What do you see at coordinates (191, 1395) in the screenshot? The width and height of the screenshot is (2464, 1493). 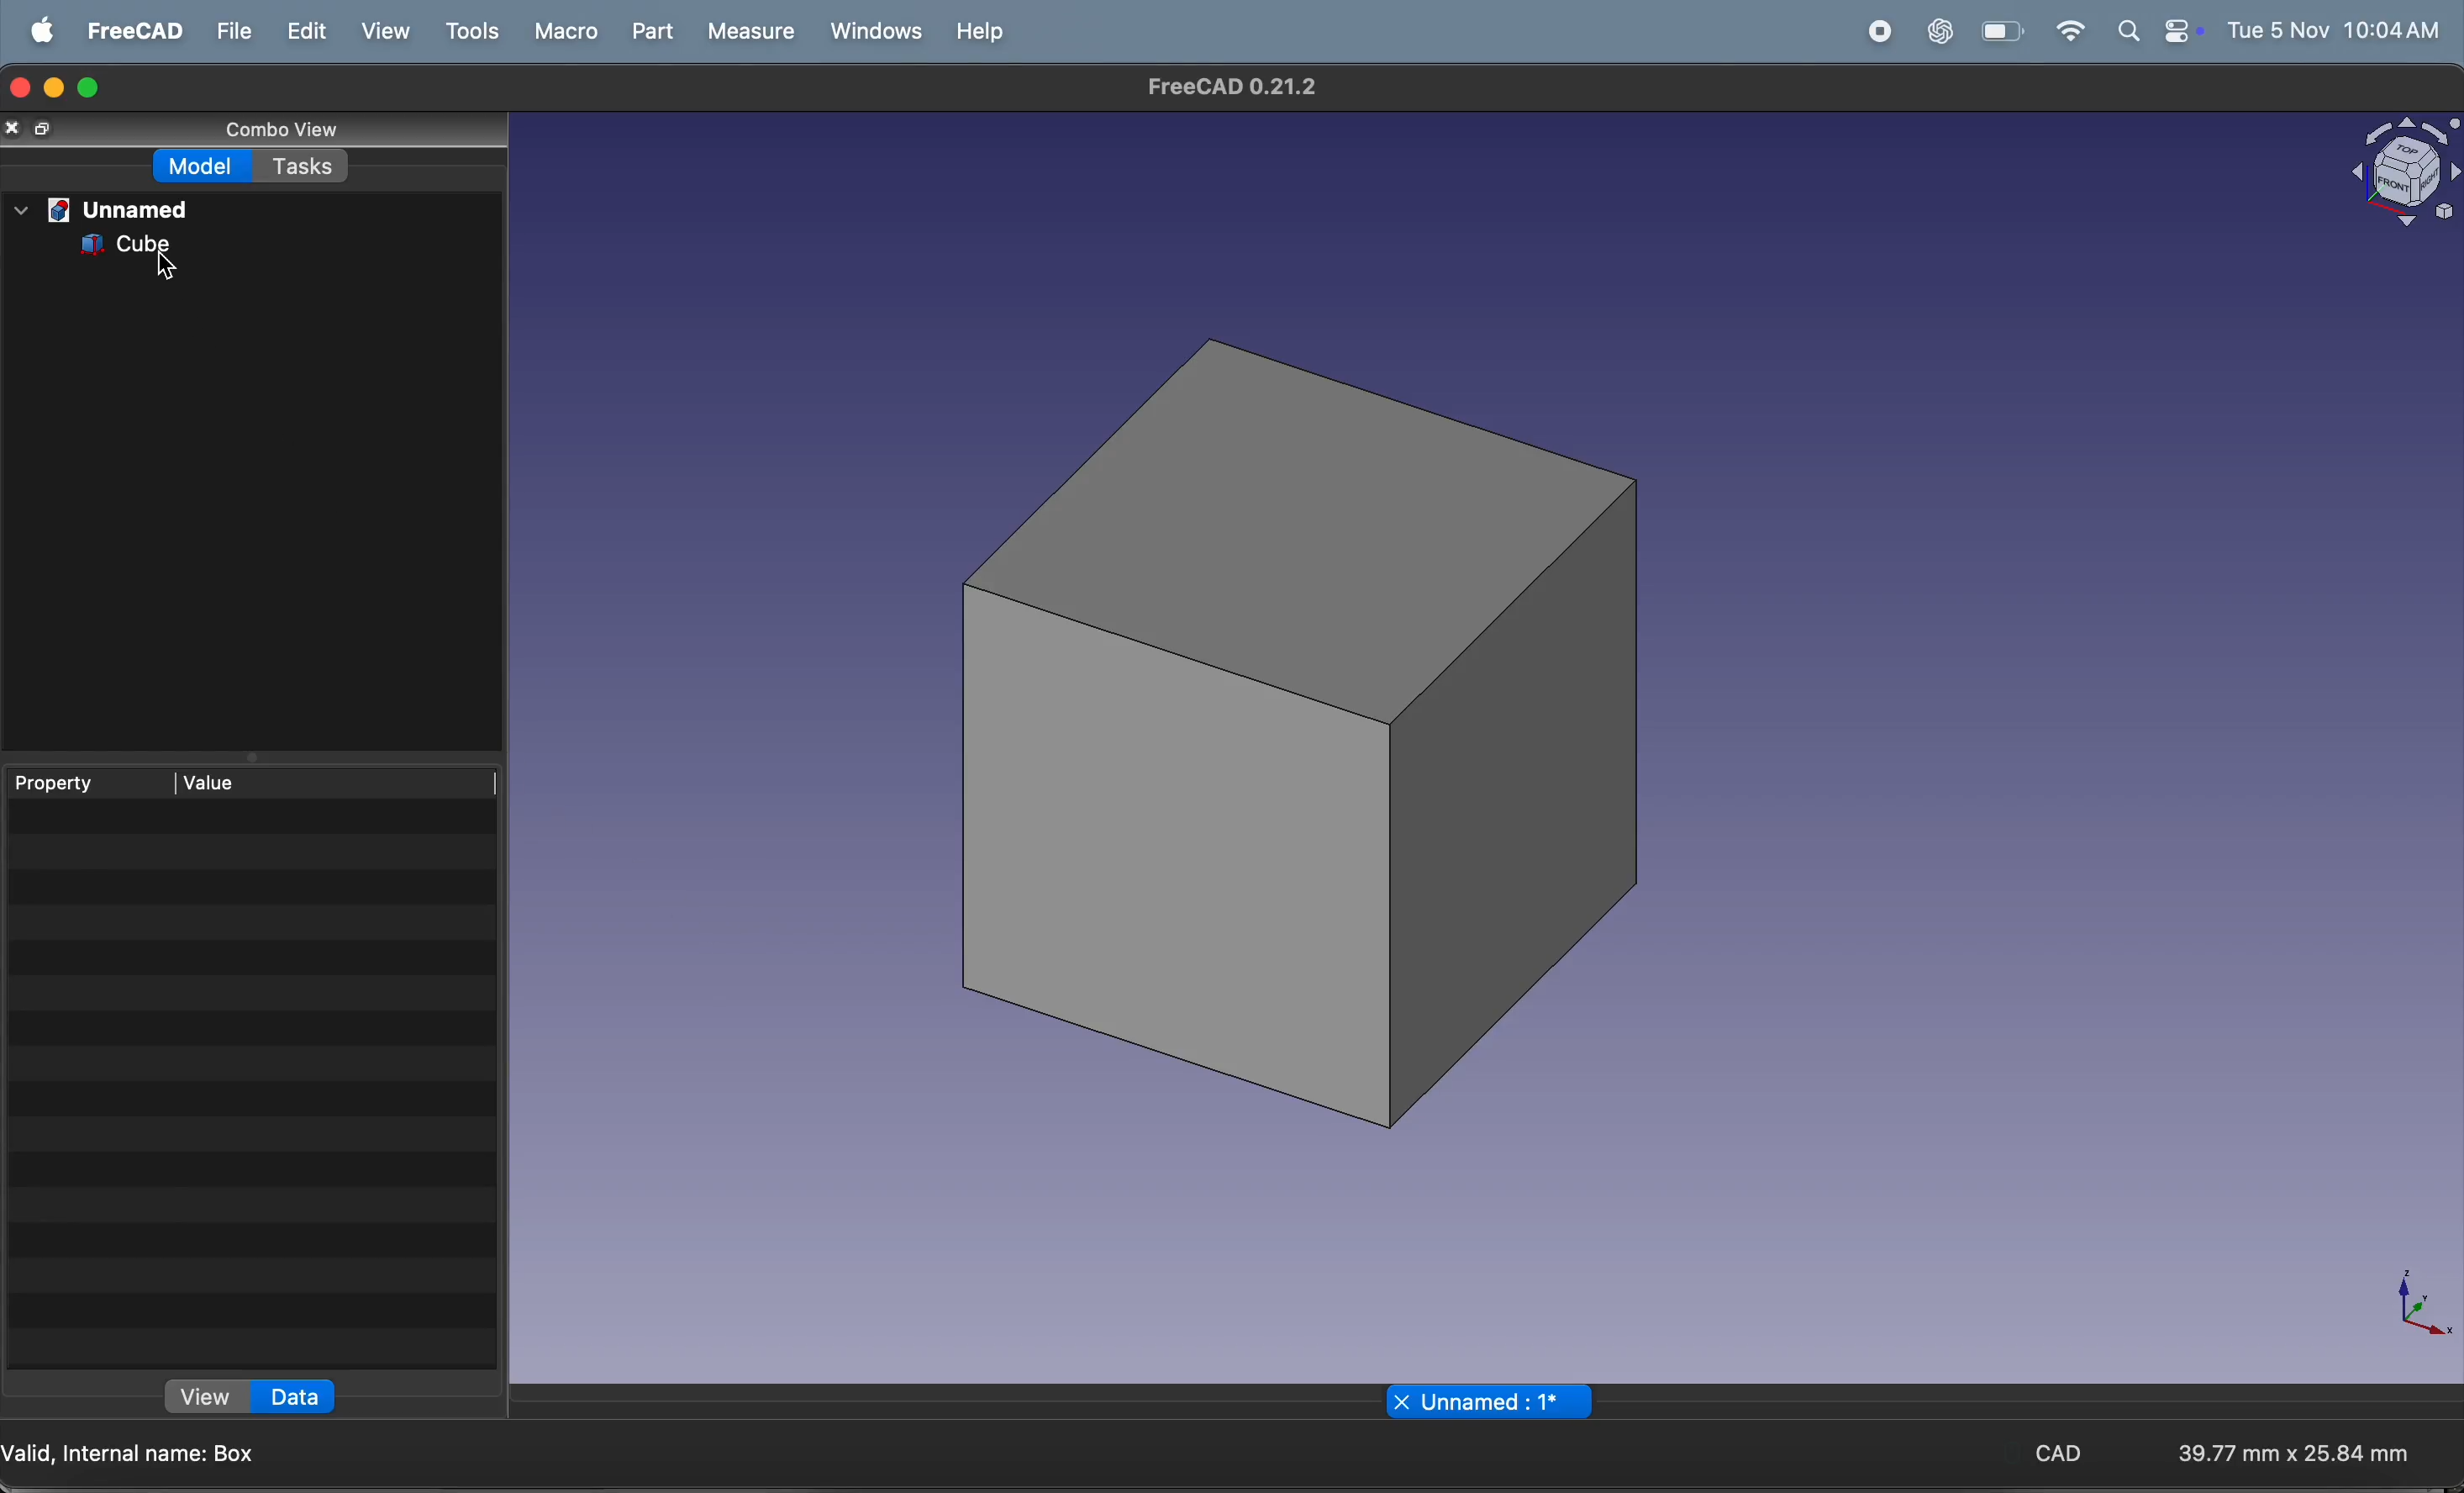 I see `view` at bounding box center [191, 1395].